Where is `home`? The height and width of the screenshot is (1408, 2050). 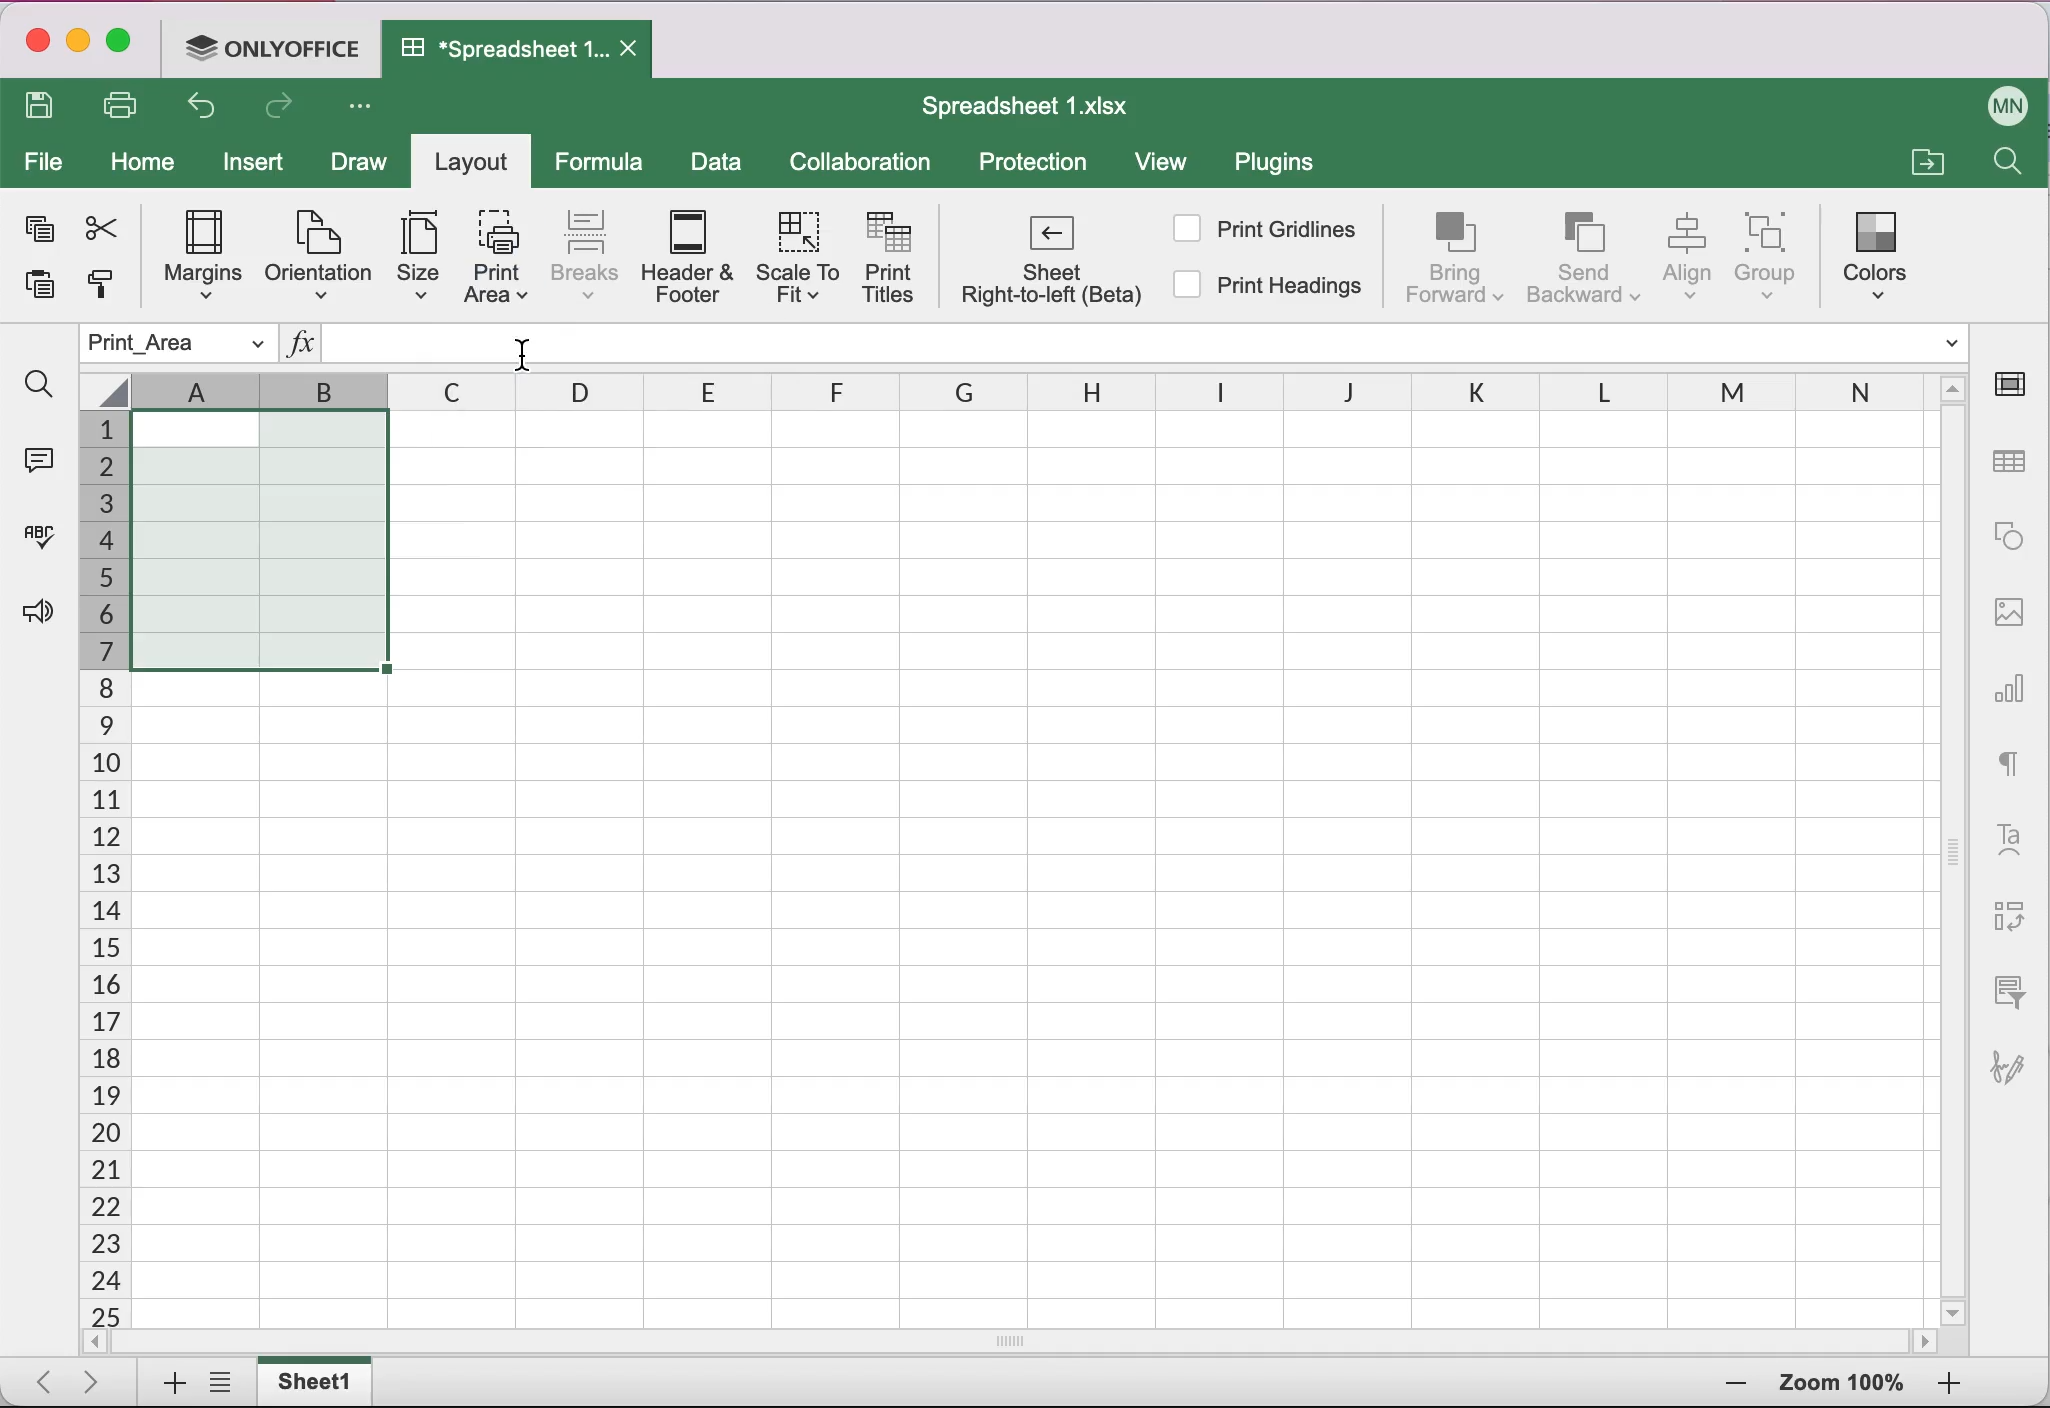 home is located at coordinates (144, 163).